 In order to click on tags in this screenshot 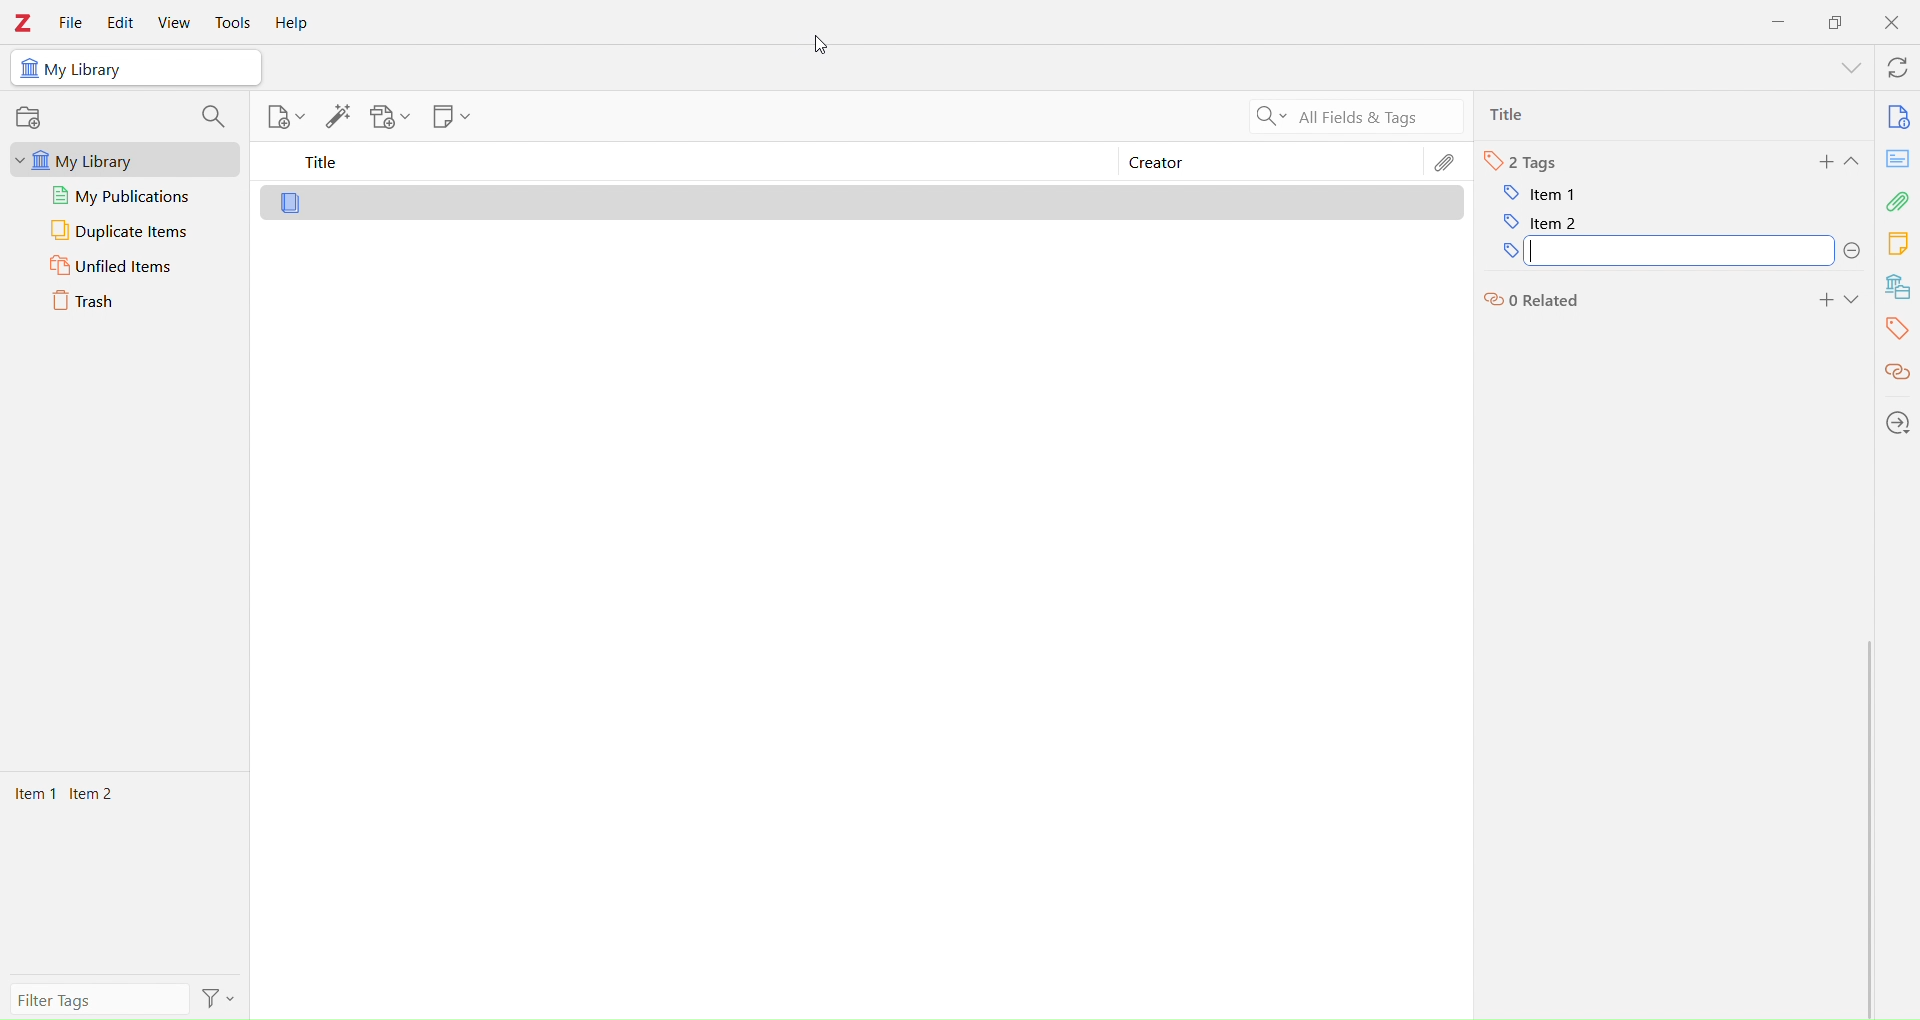, I will do `click(1541, 250)`.